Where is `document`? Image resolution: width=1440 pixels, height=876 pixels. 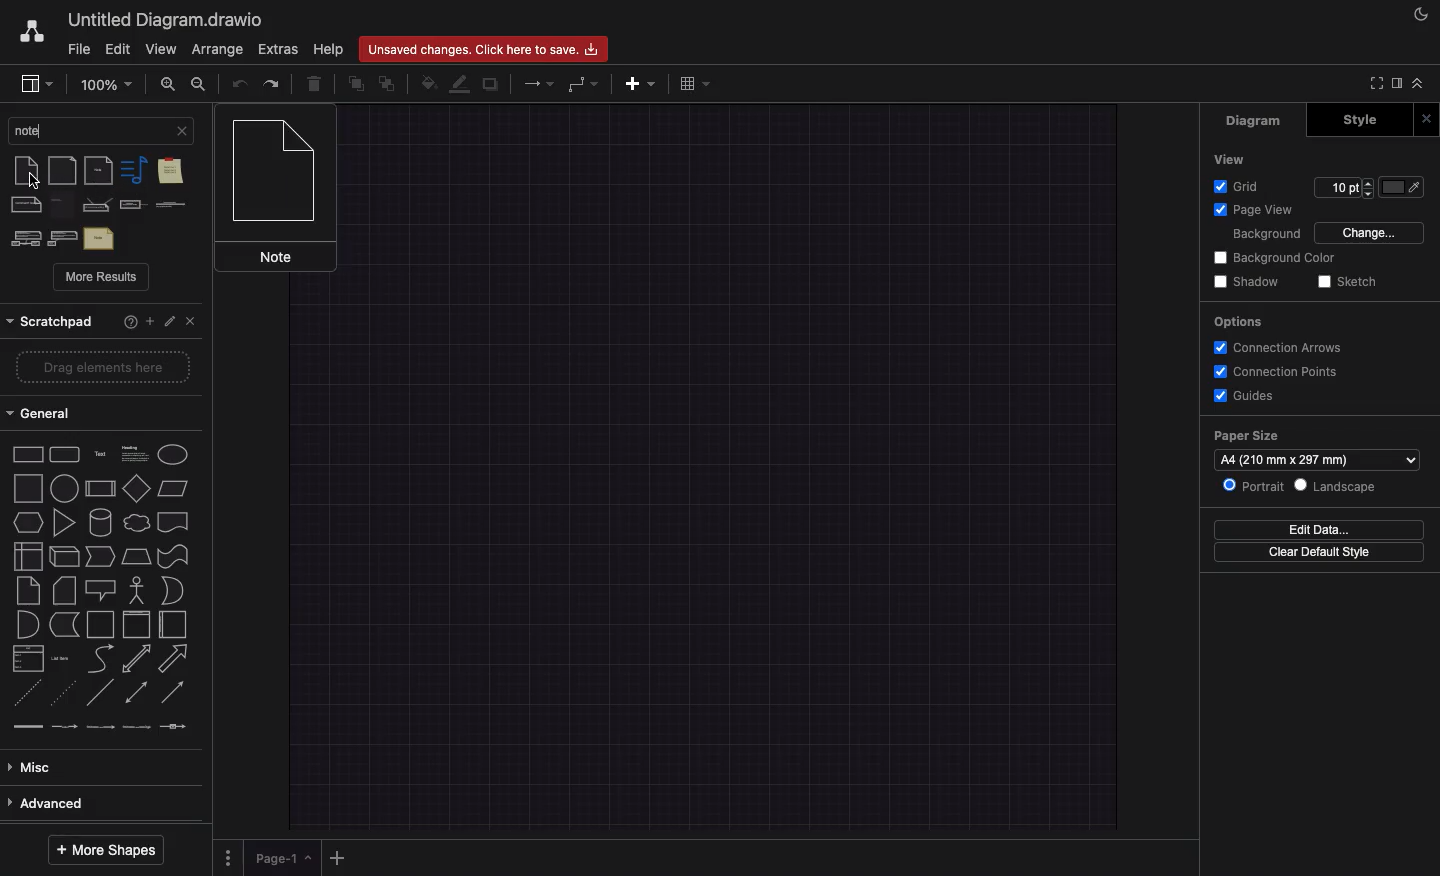 document is located at coordinates (63, 171).